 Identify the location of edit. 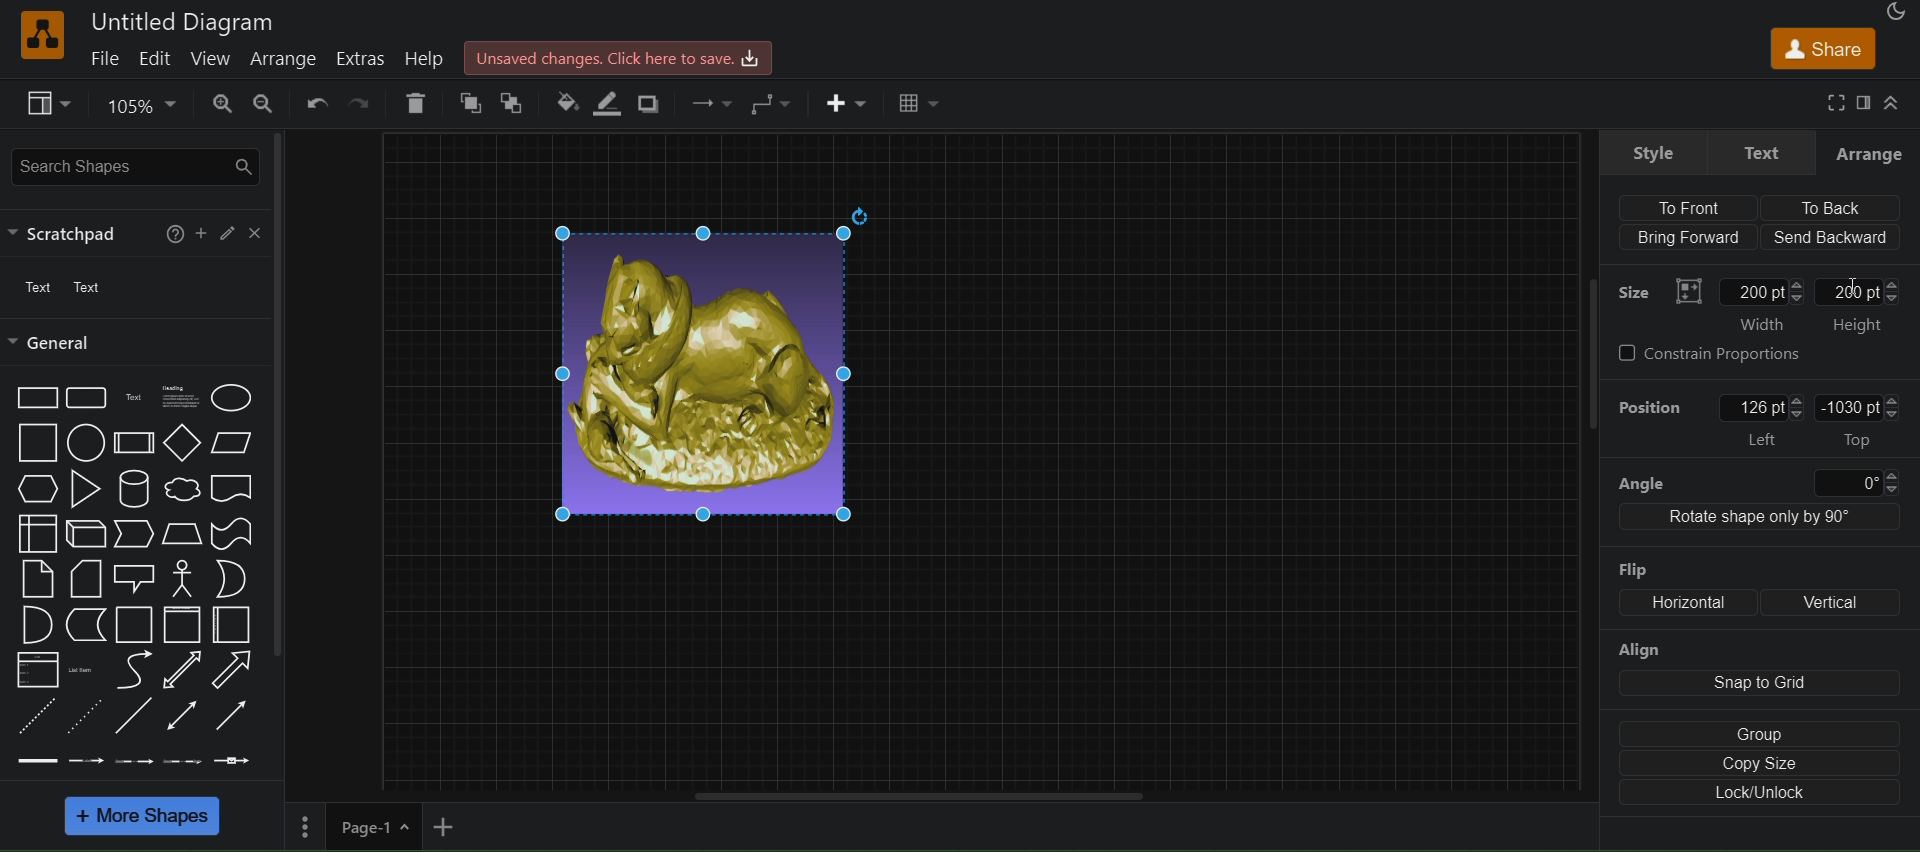
(226, 232).